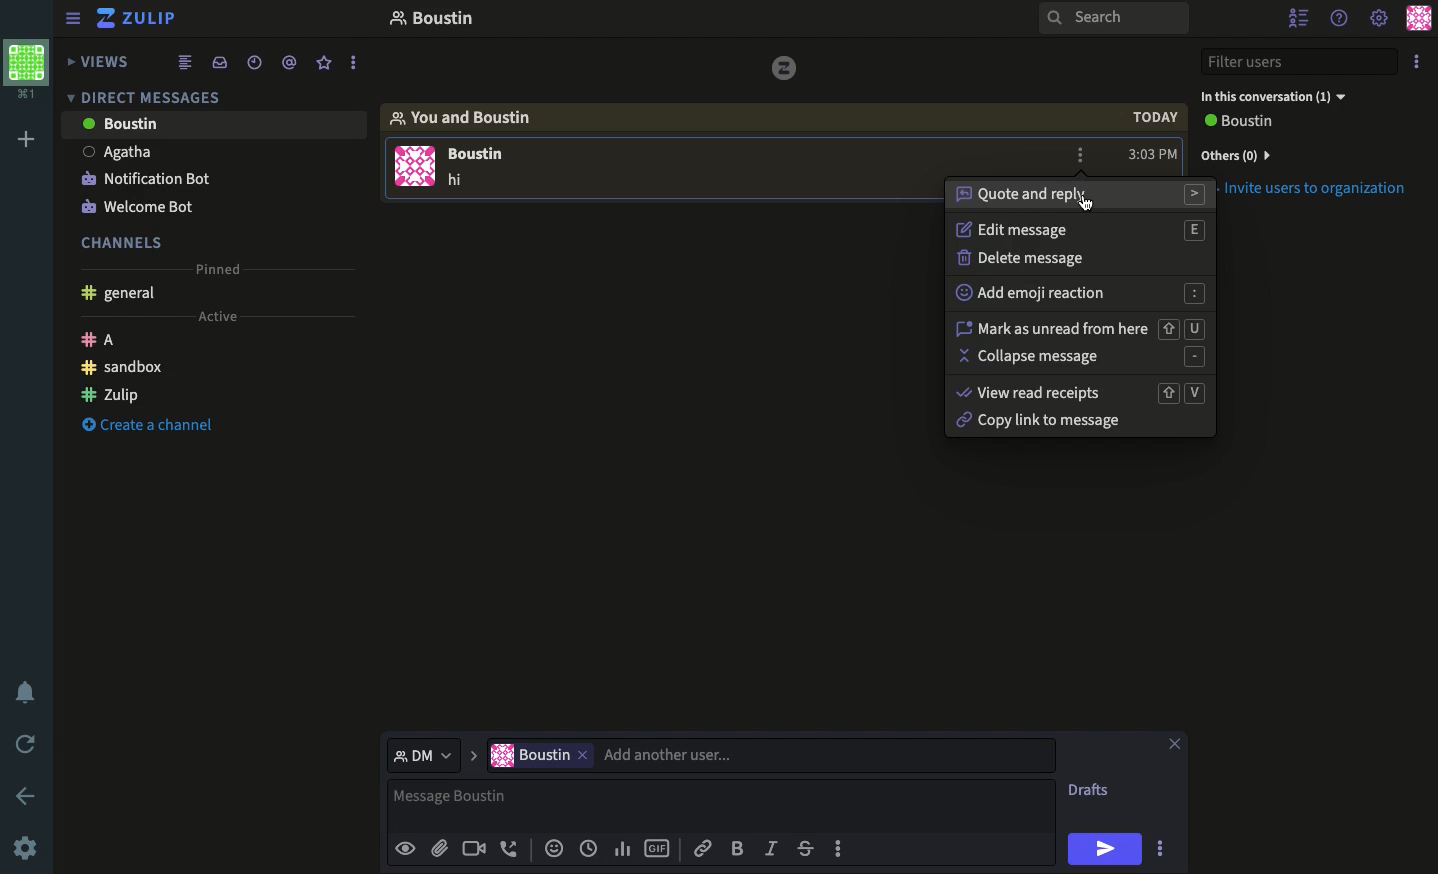 This screenshot has height=874, width=1438. What do you see at coordinates (22, 141) in the screenshot?
I see `Add` at bounding box center [22, 141].